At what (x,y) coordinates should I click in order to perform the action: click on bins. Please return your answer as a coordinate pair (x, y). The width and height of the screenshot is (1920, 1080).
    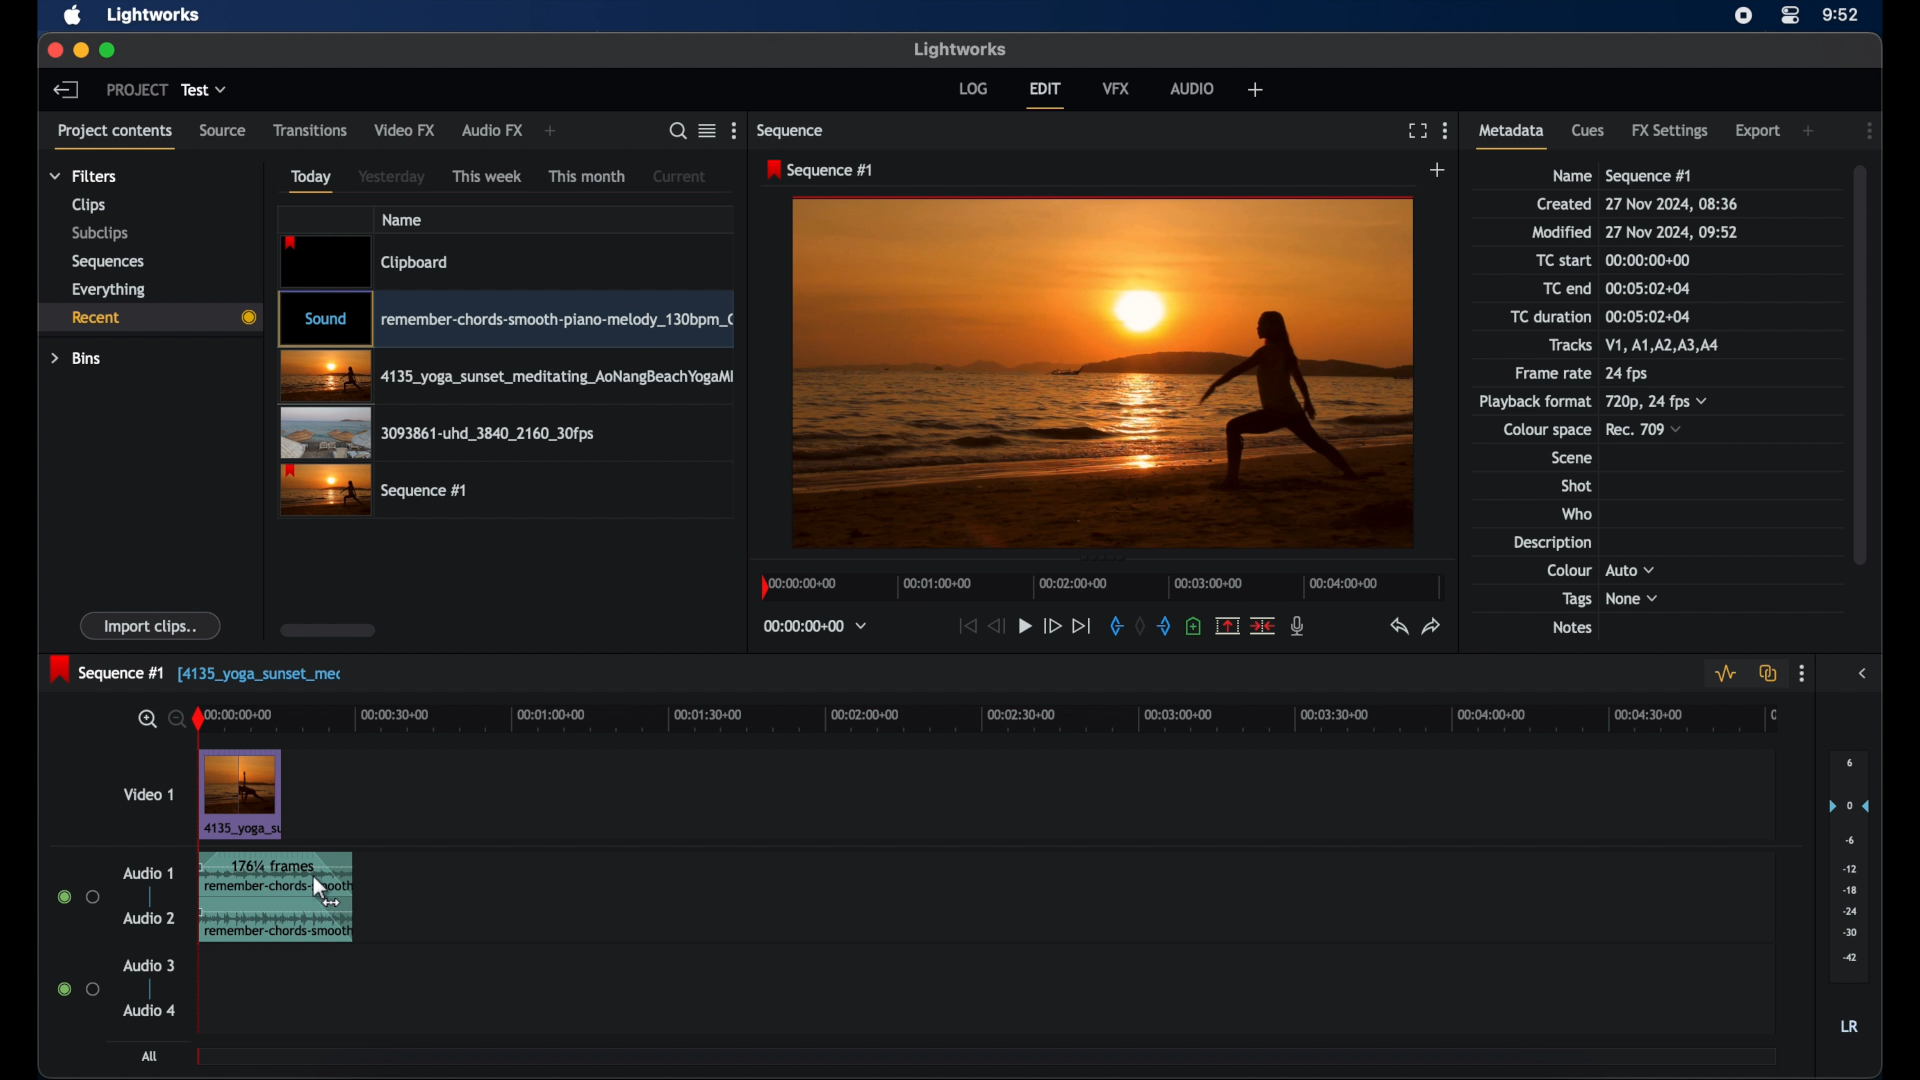
    Looking at the image, I should click on (77, 359).